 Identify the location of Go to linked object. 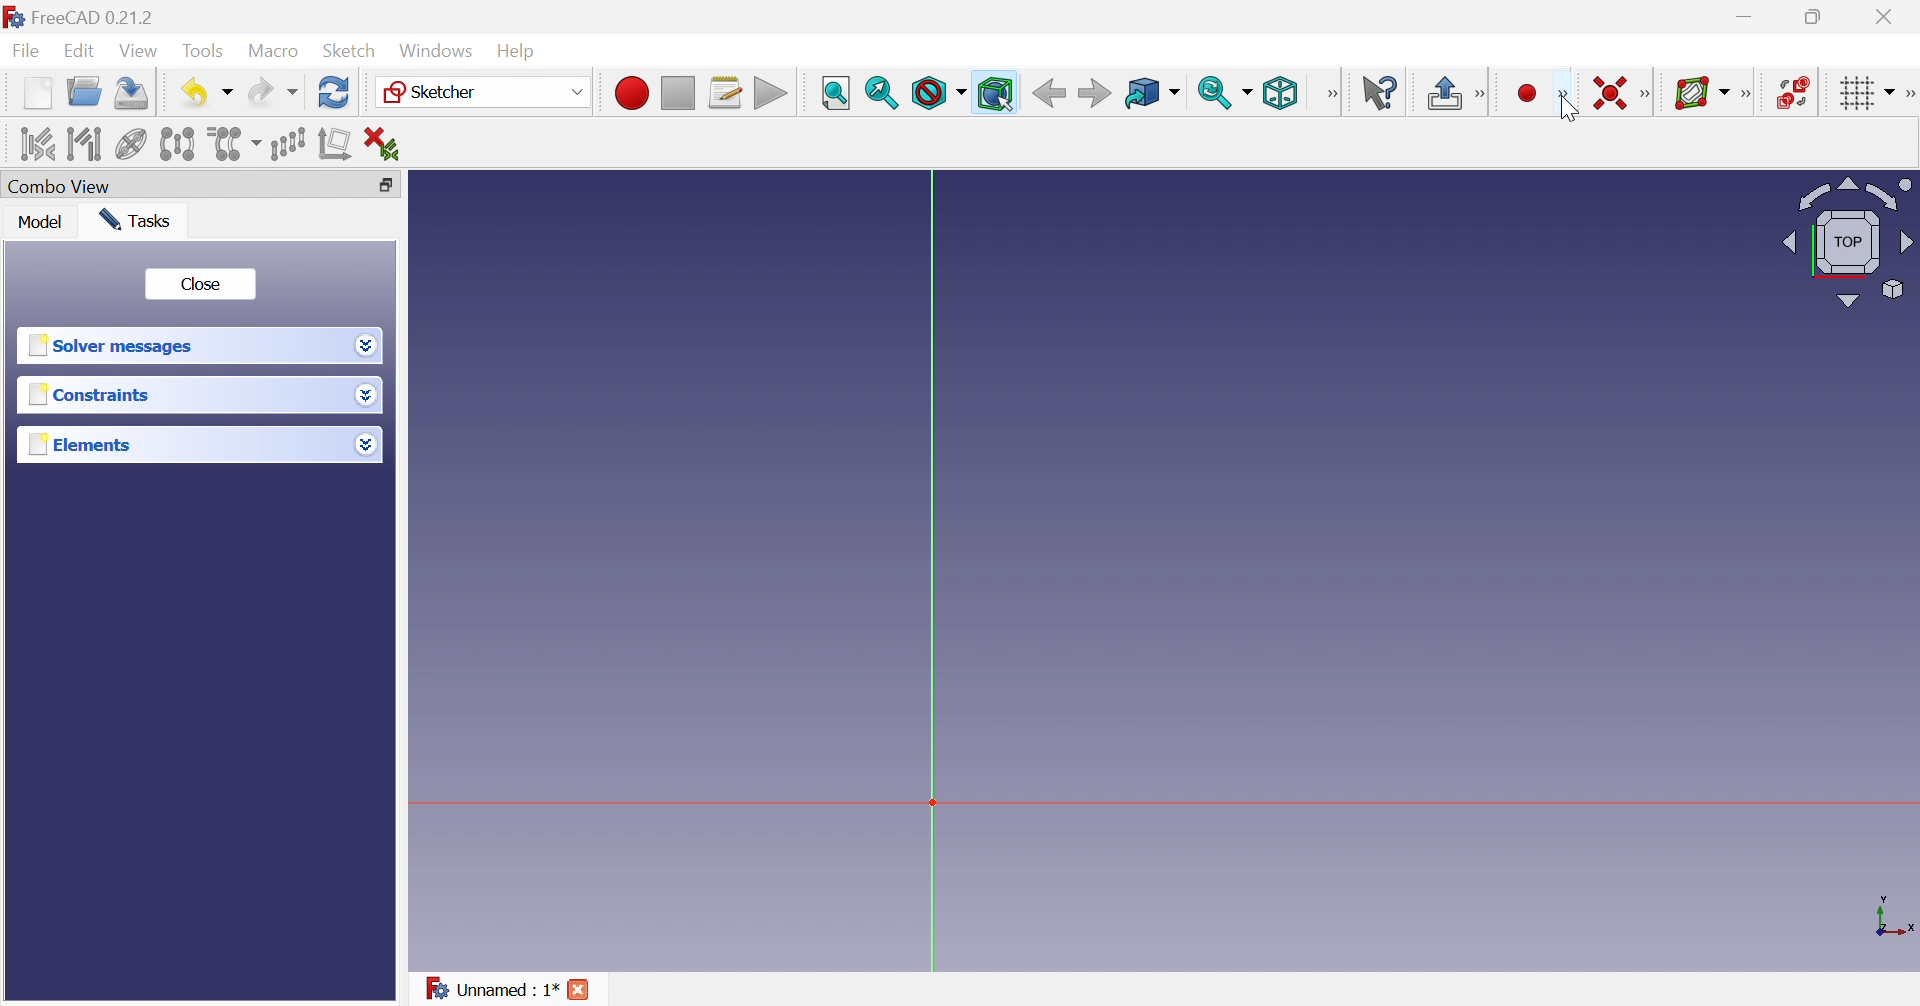
(1151, 94).